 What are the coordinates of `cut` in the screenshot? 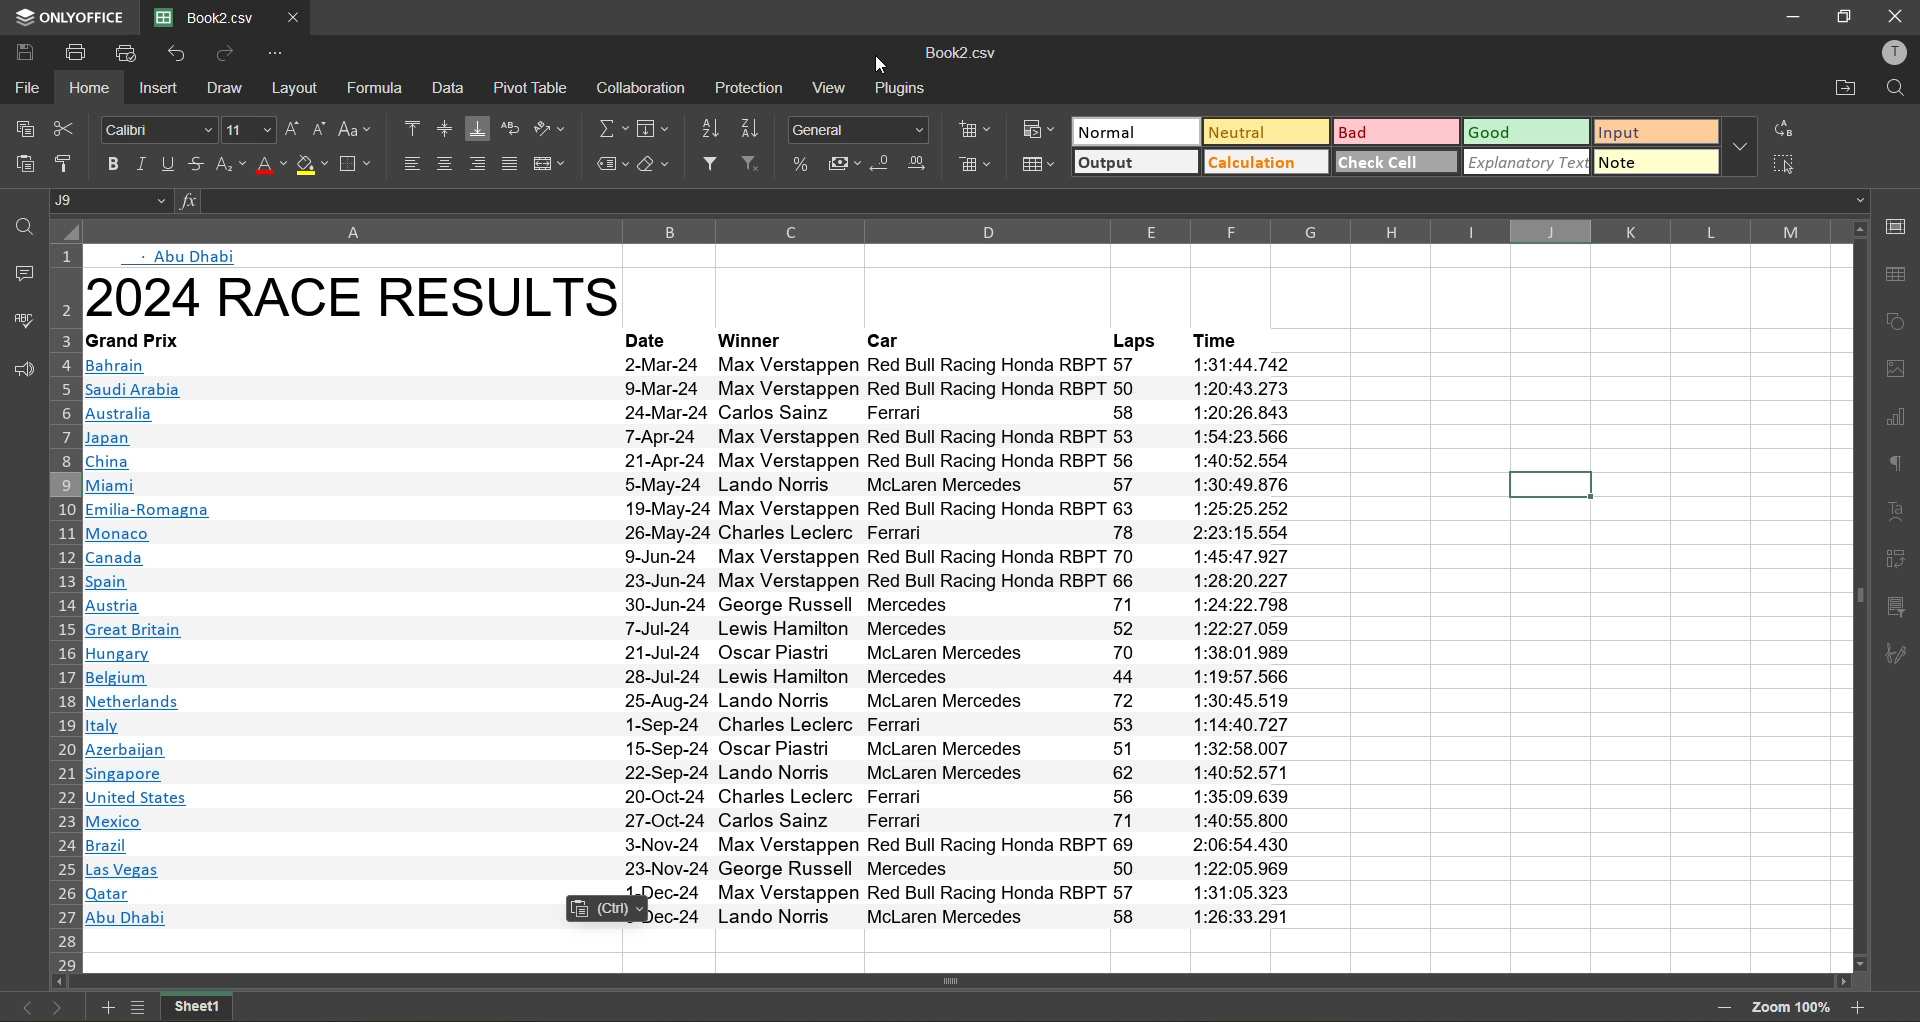 It's located at (71, 127).